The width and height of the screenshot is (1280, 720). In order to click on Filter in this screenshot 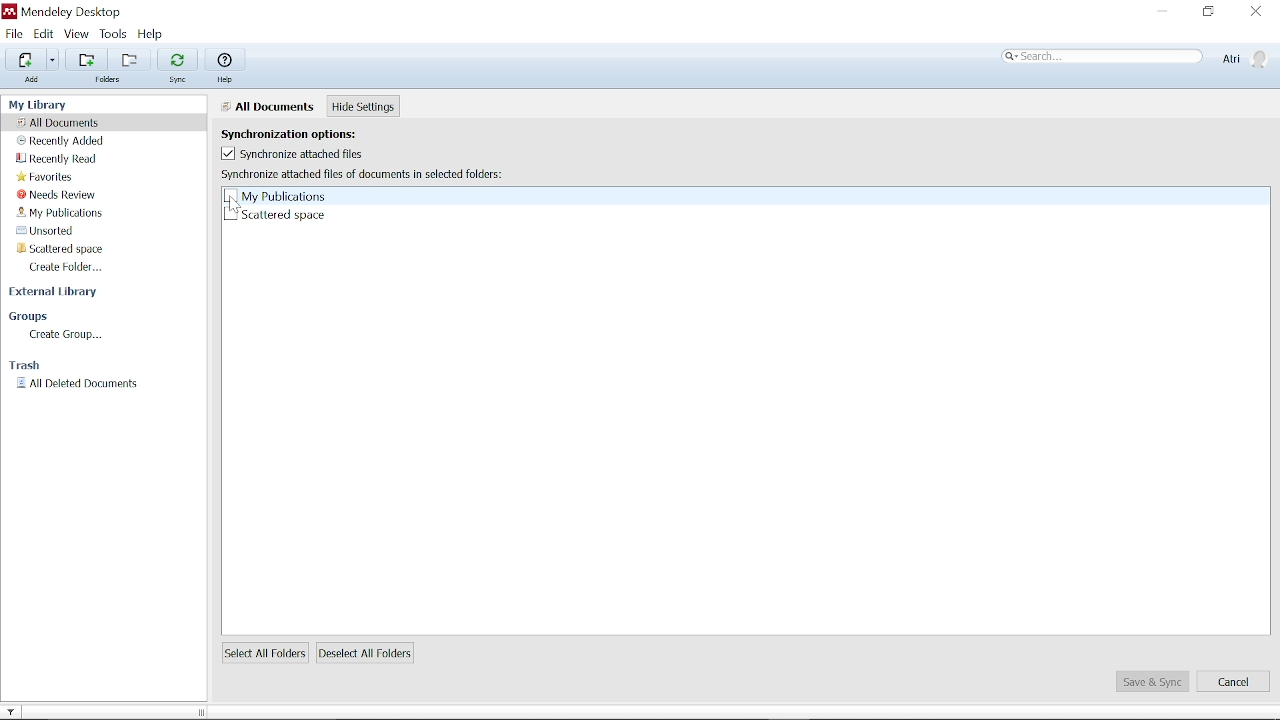, I will do `click(17, 709)`.